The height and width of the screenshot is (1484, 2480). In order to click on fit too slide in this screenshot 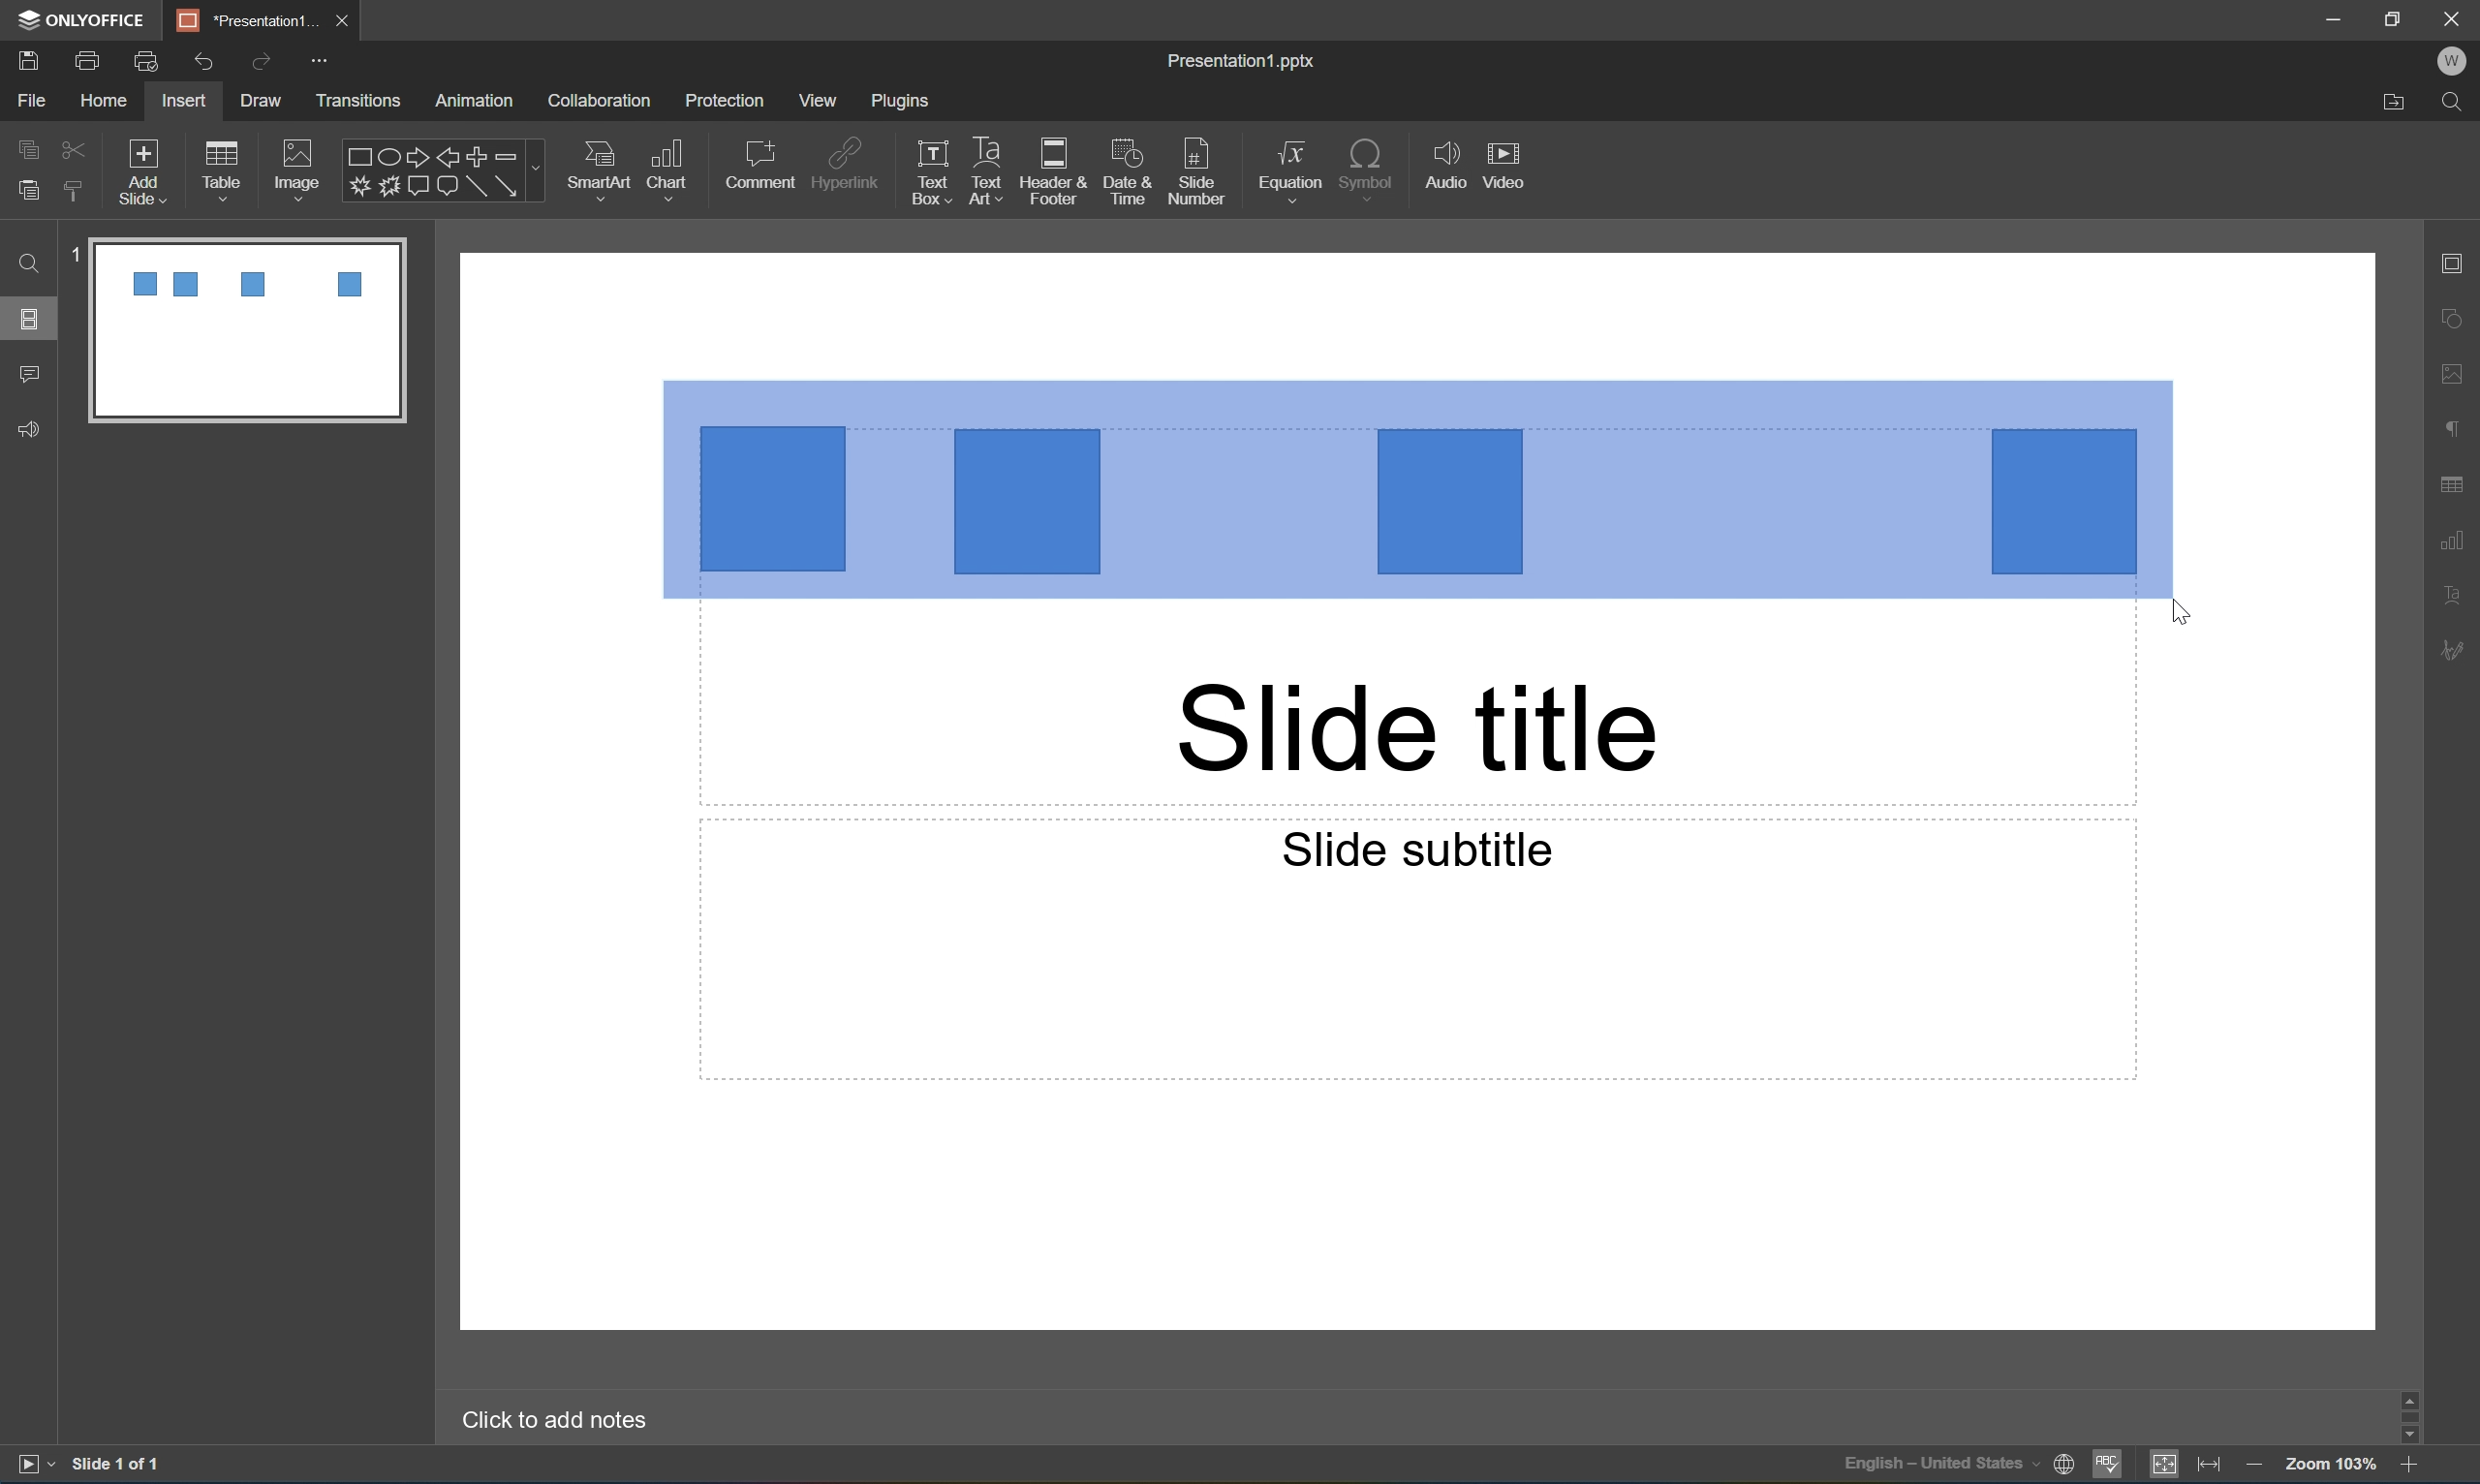, I will do `click(2166, 1466)`.